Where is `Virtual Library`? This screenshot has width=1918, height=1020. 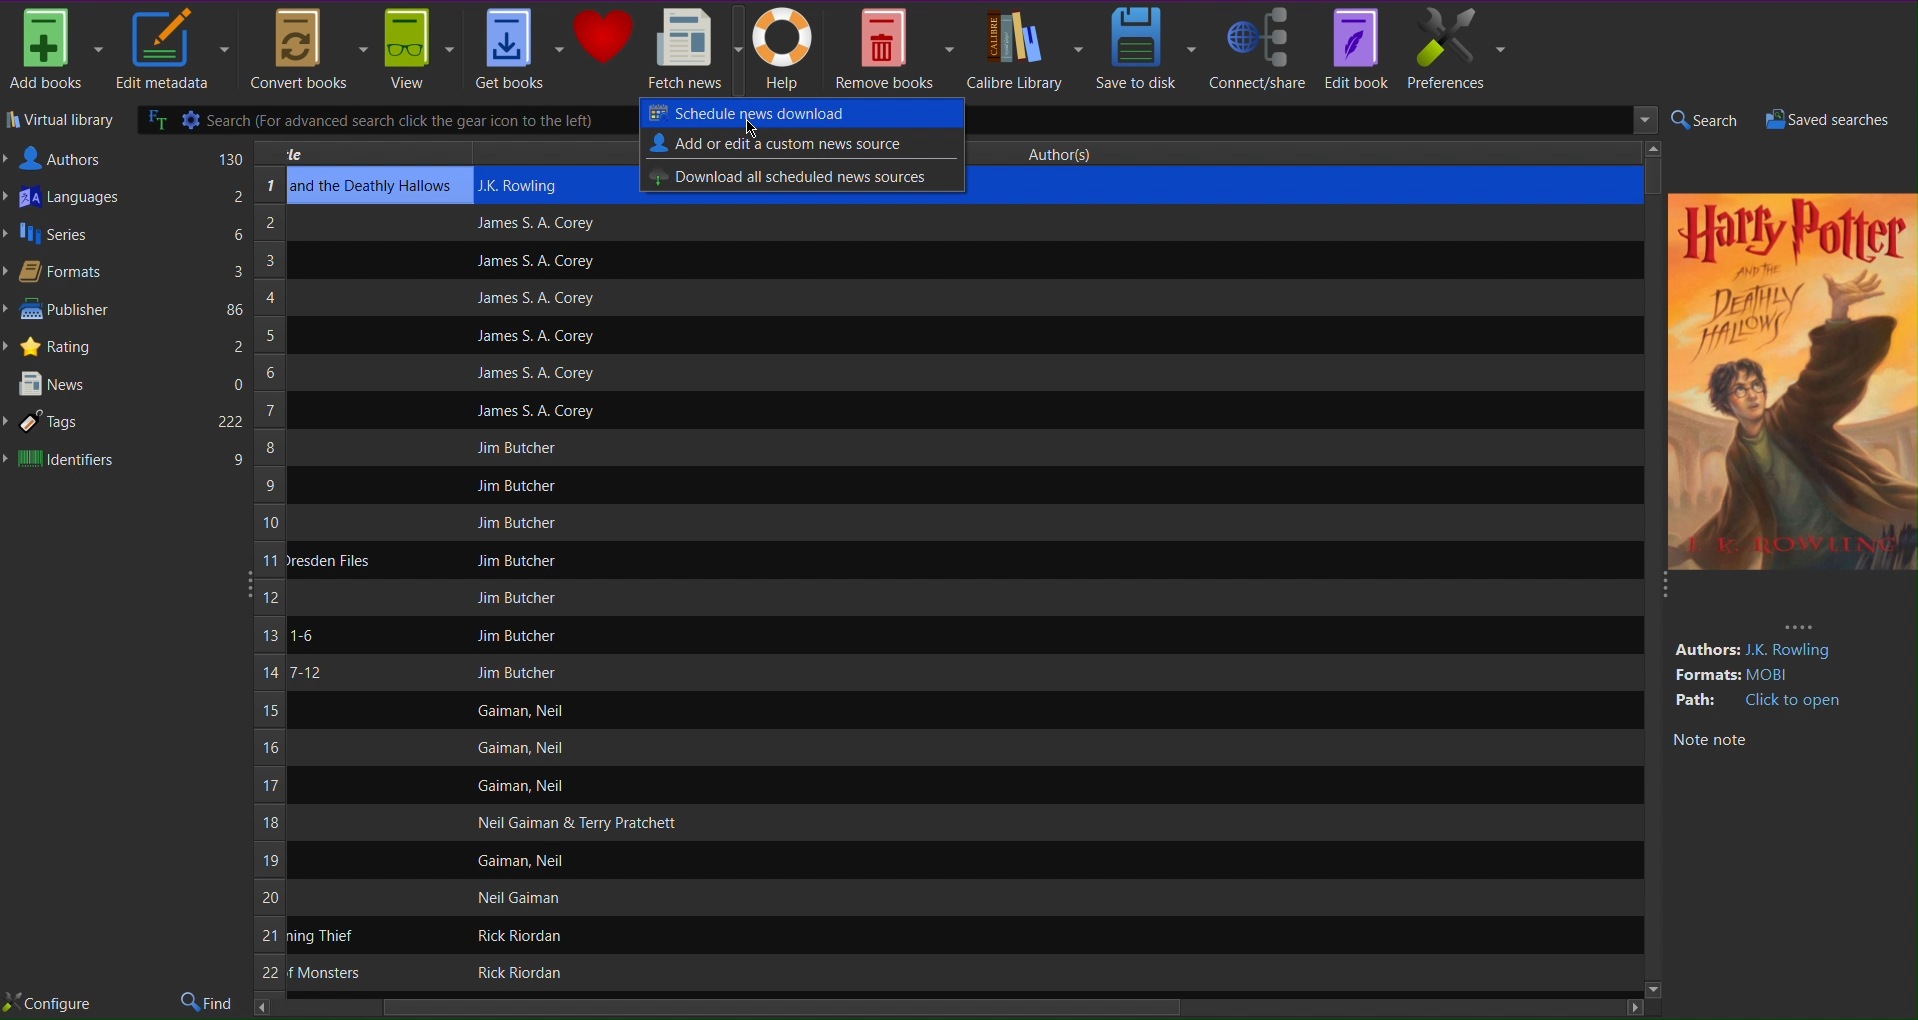 Virtual Library is located at coordinates (60, 122).